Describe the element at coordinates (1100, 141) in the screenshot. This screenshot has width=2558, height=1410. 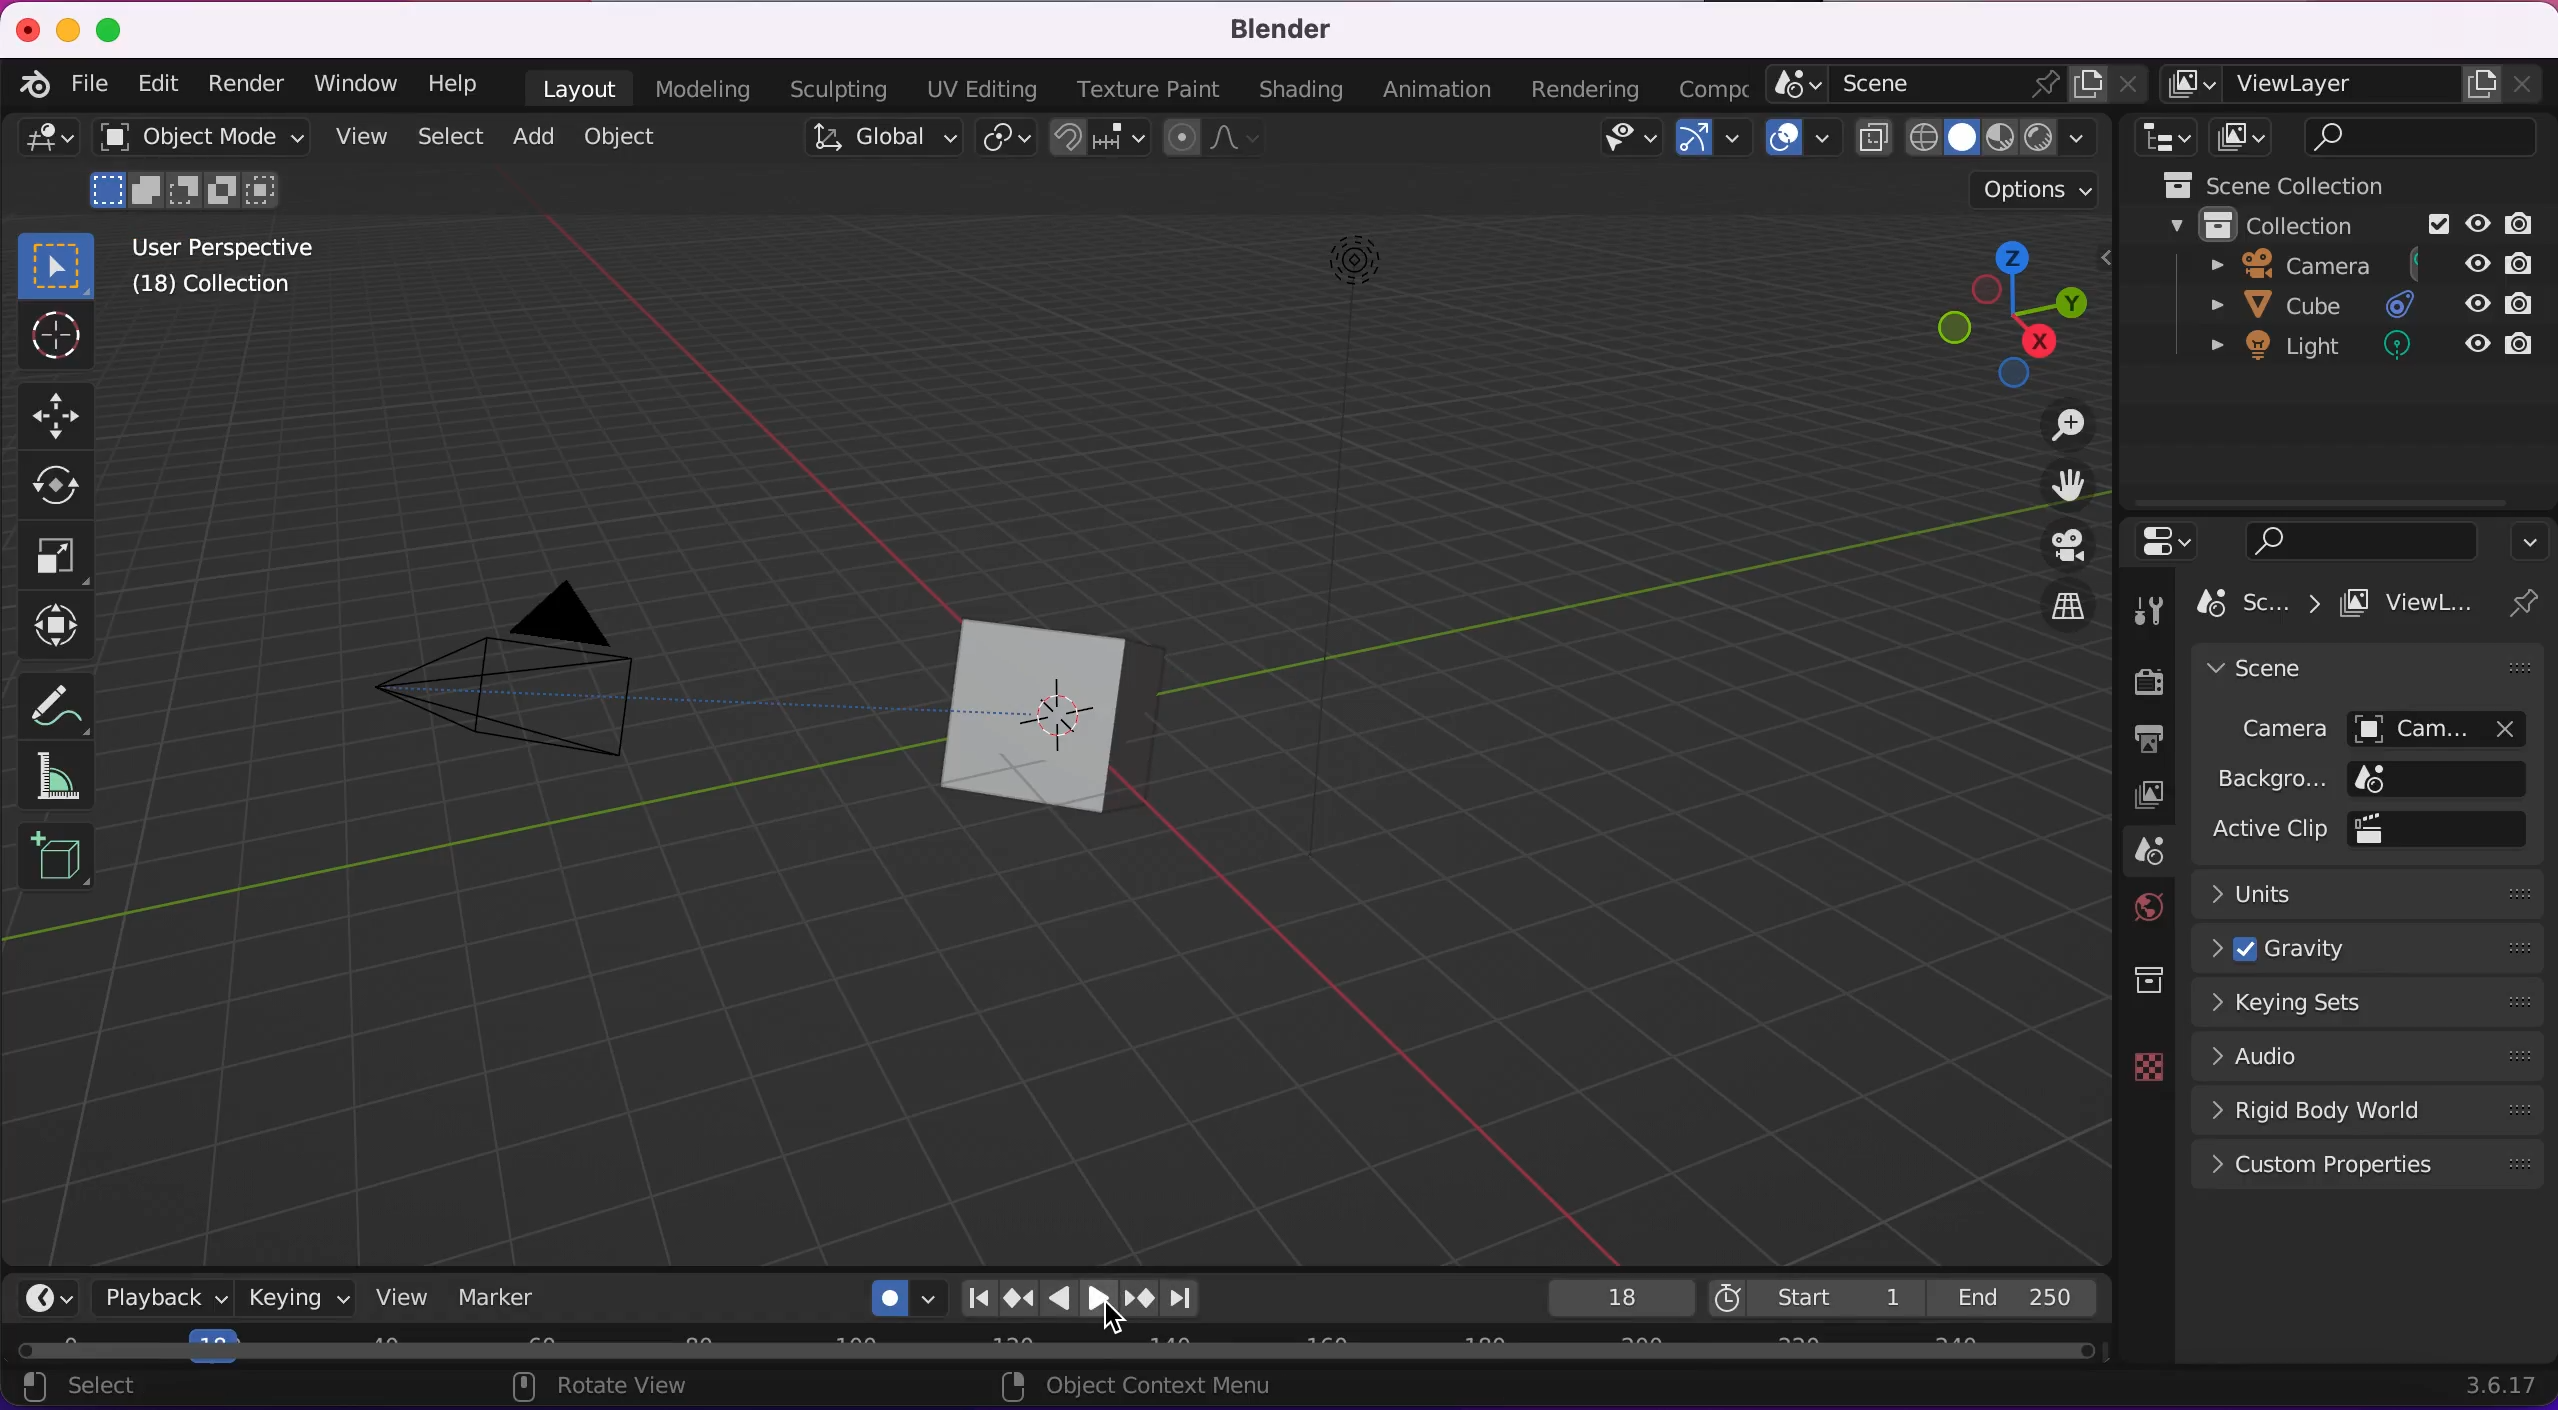
I see `snap` at that location.